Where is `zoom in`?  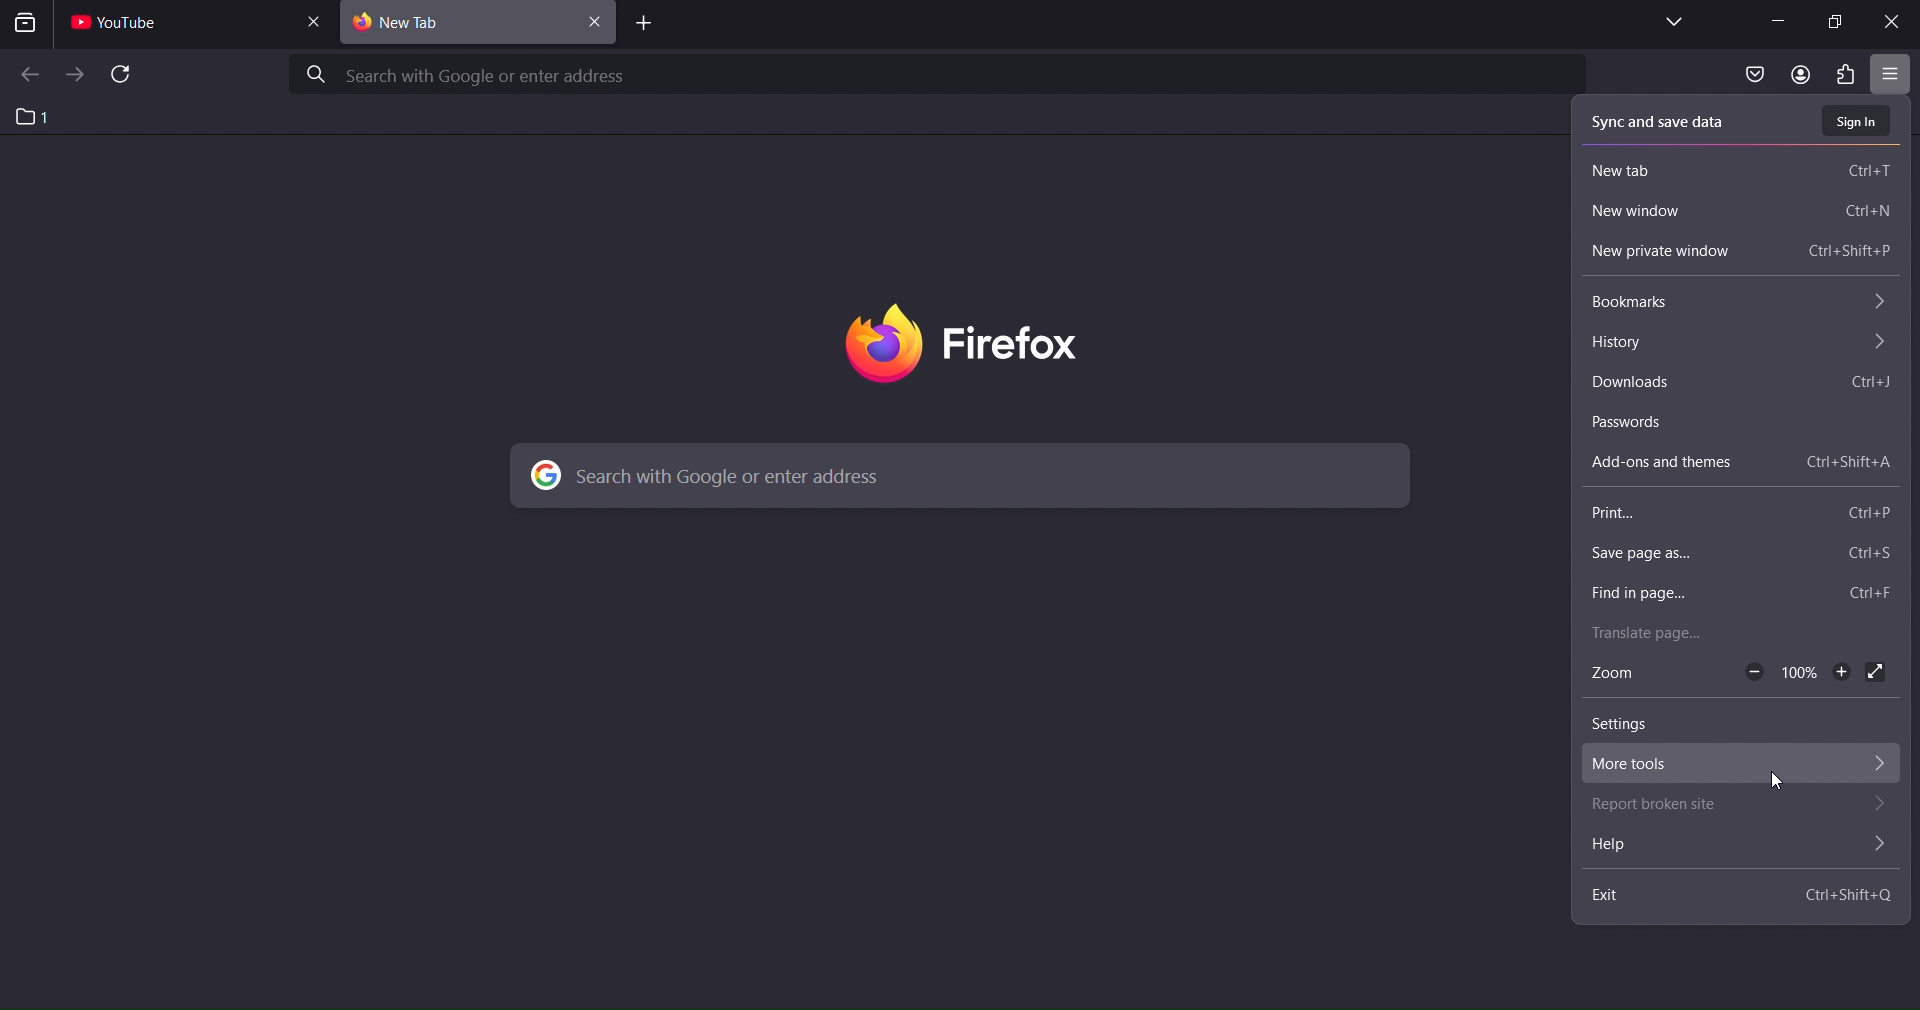
zoom in is located at coordinates (1840, 675).